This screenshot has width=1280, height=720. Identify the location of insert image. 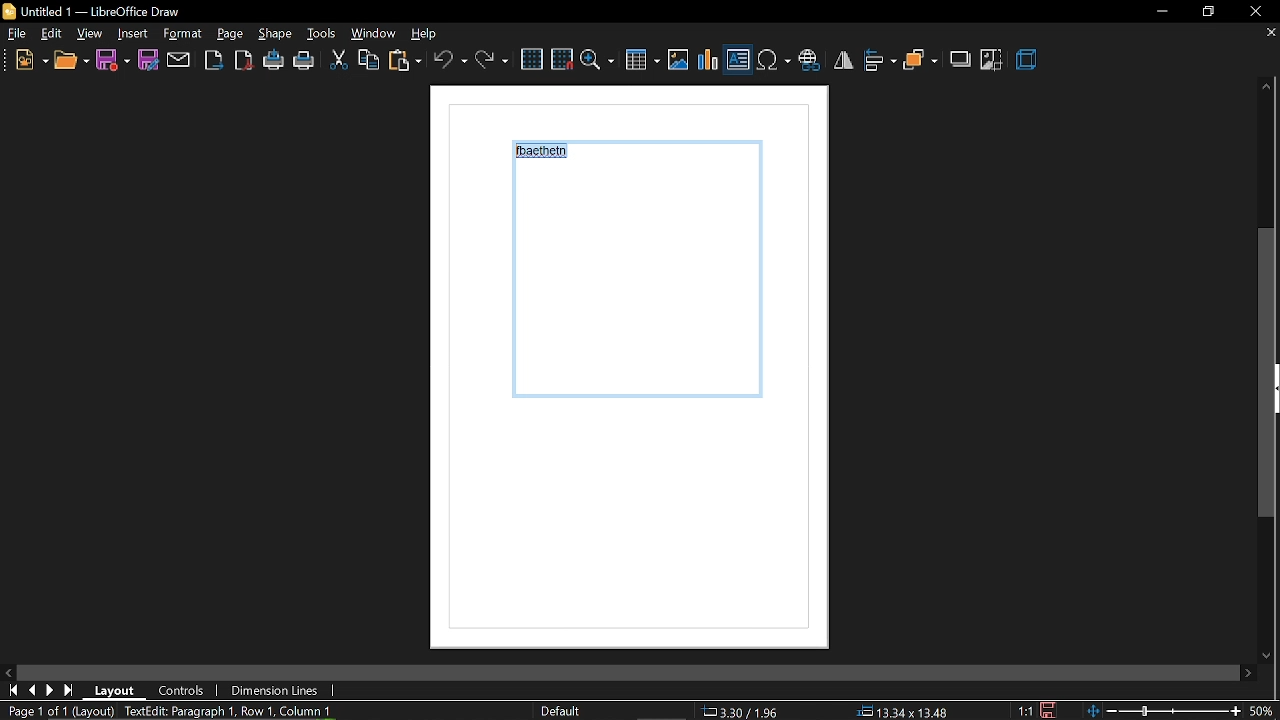
(679, 59).